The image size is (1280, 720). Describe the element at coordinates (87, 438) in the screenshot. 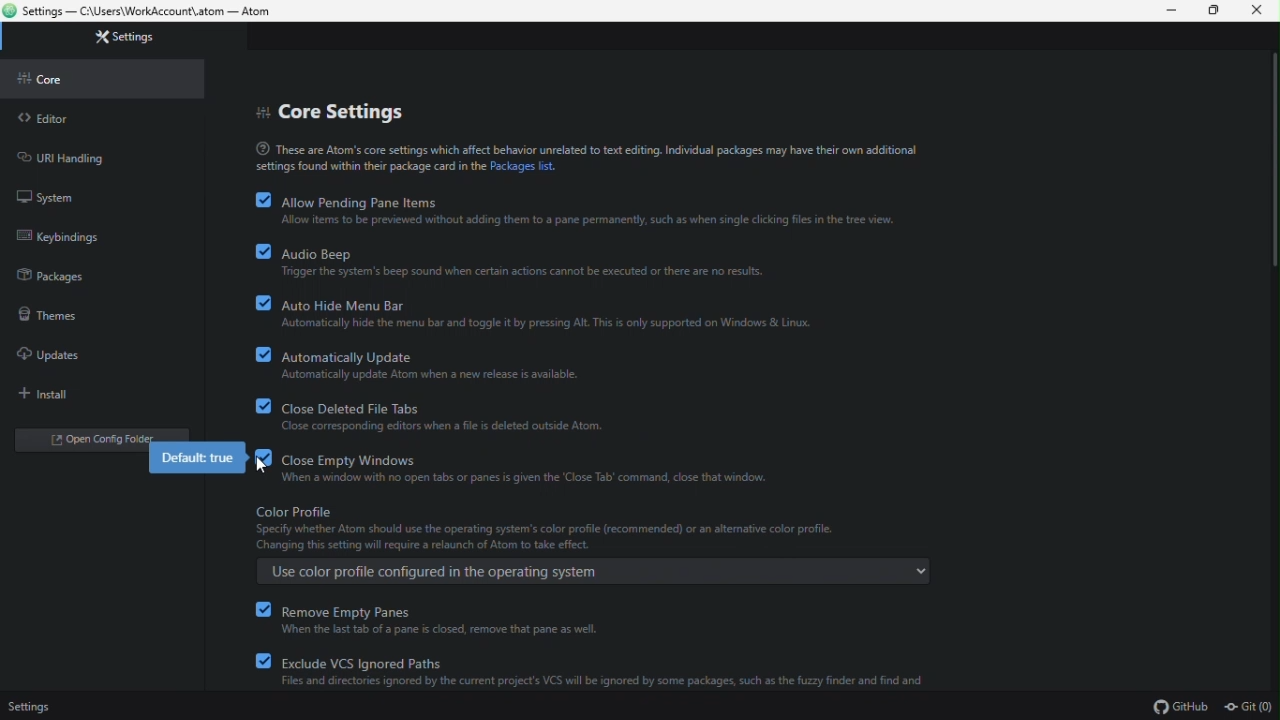

I see `open folder` at that location.